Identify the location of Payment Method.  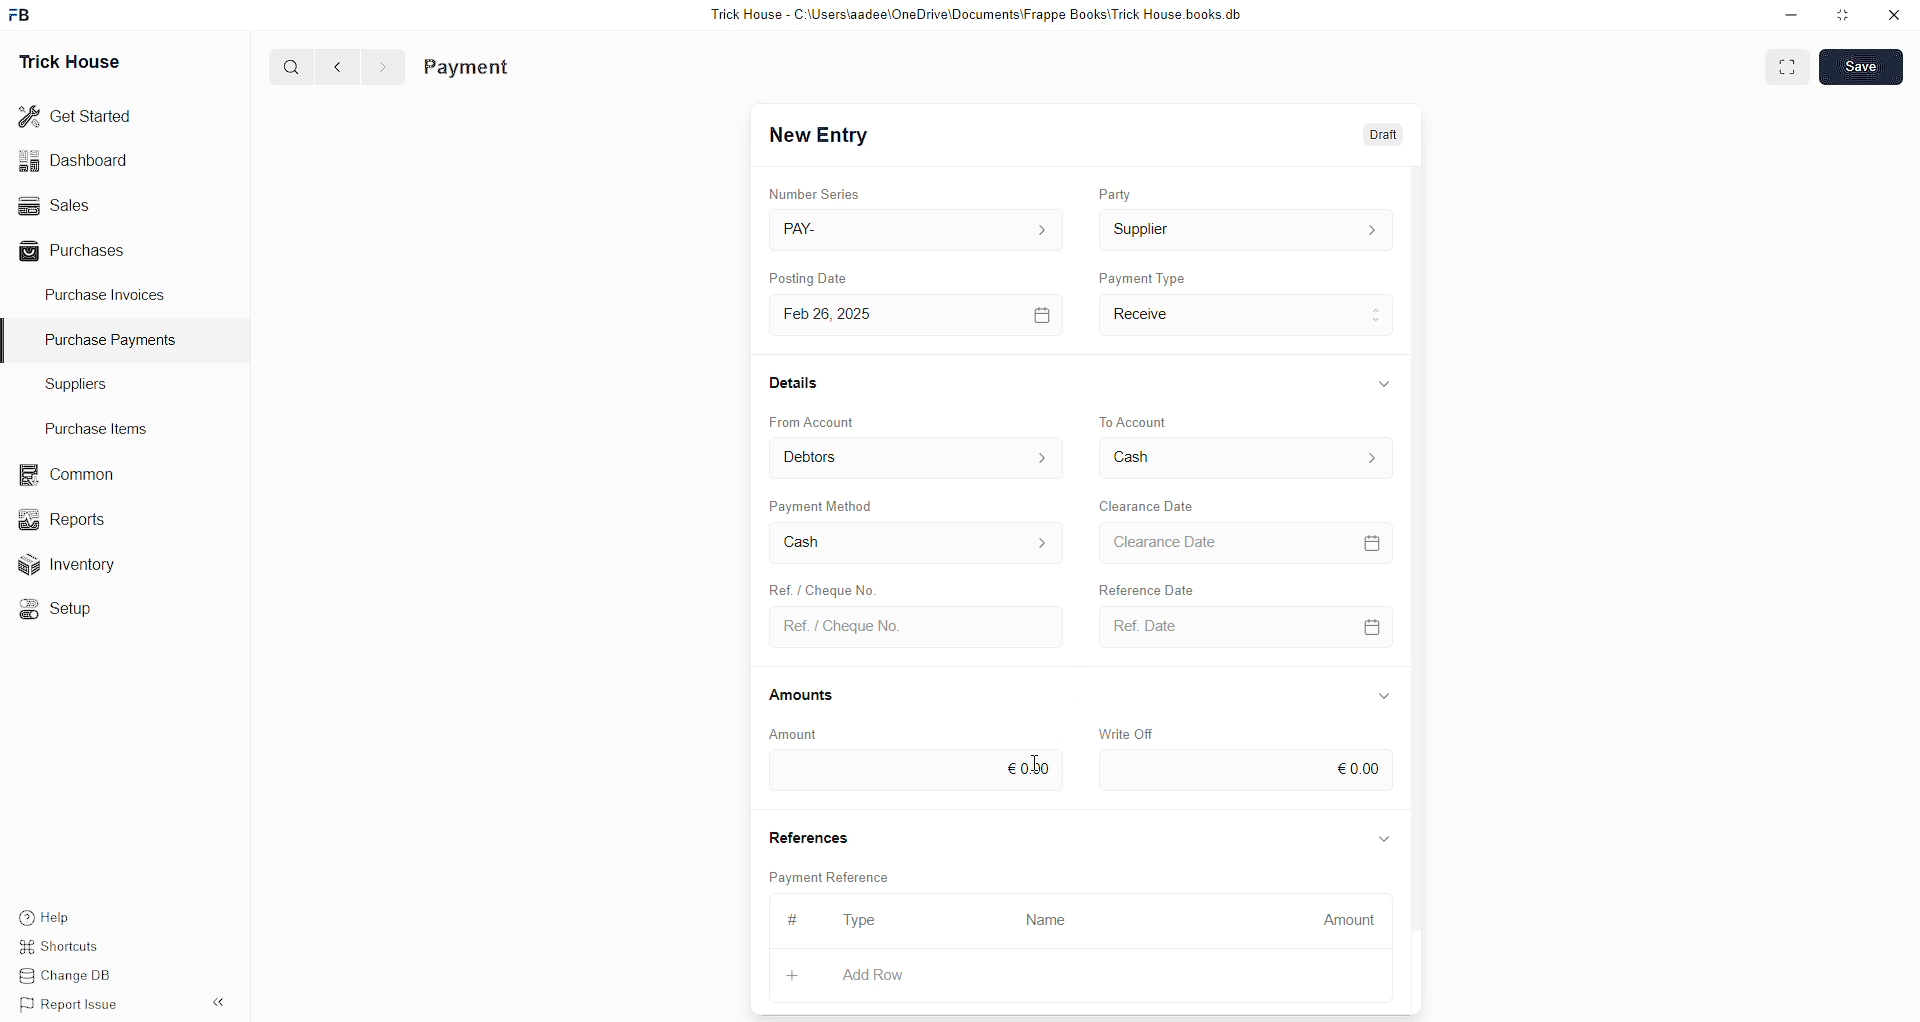
(823, 505).